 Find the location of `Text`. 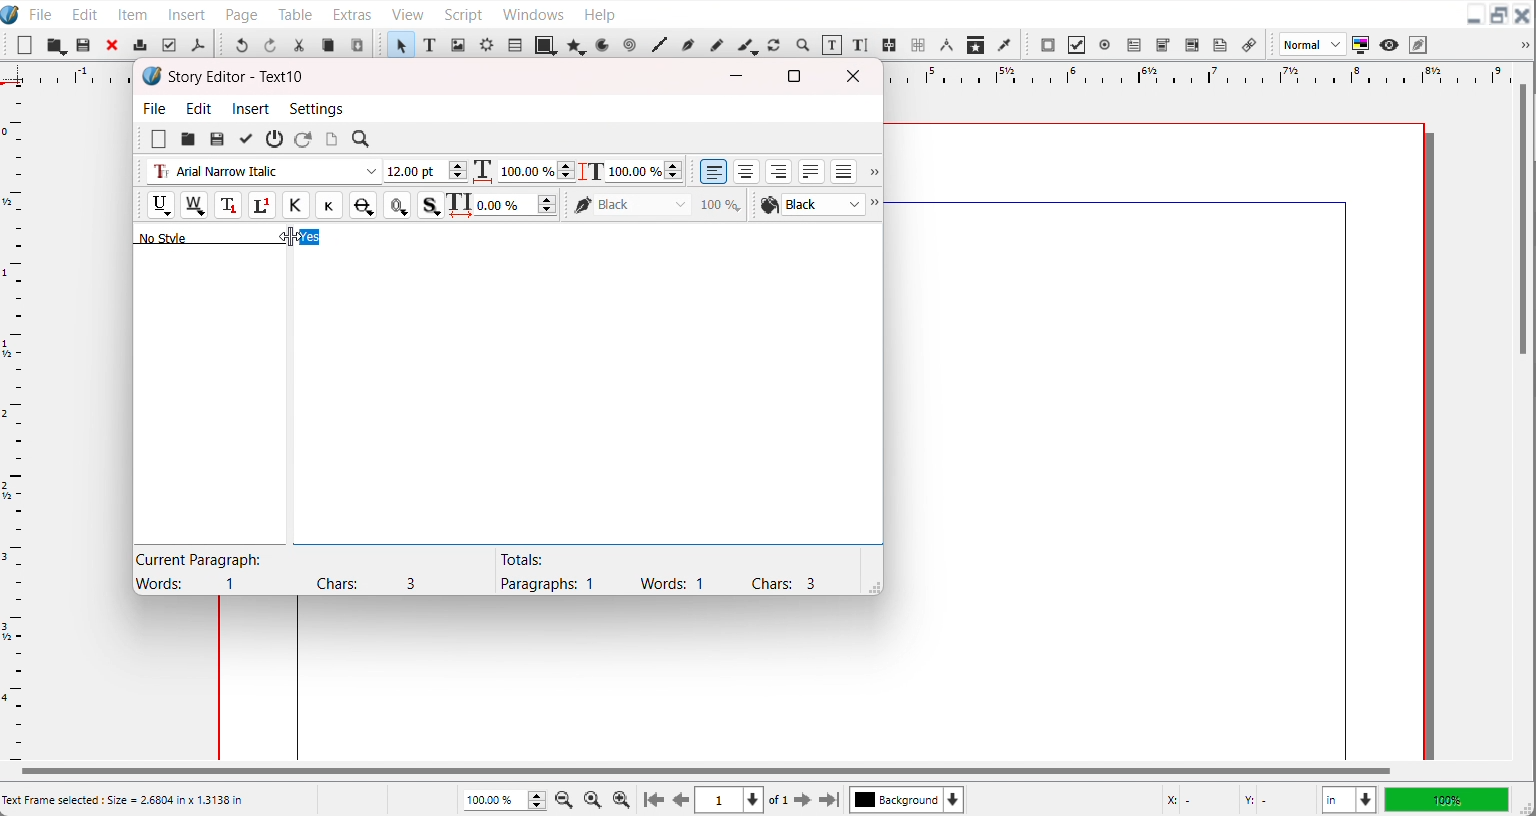

Text is located at coordinates (657, 571).